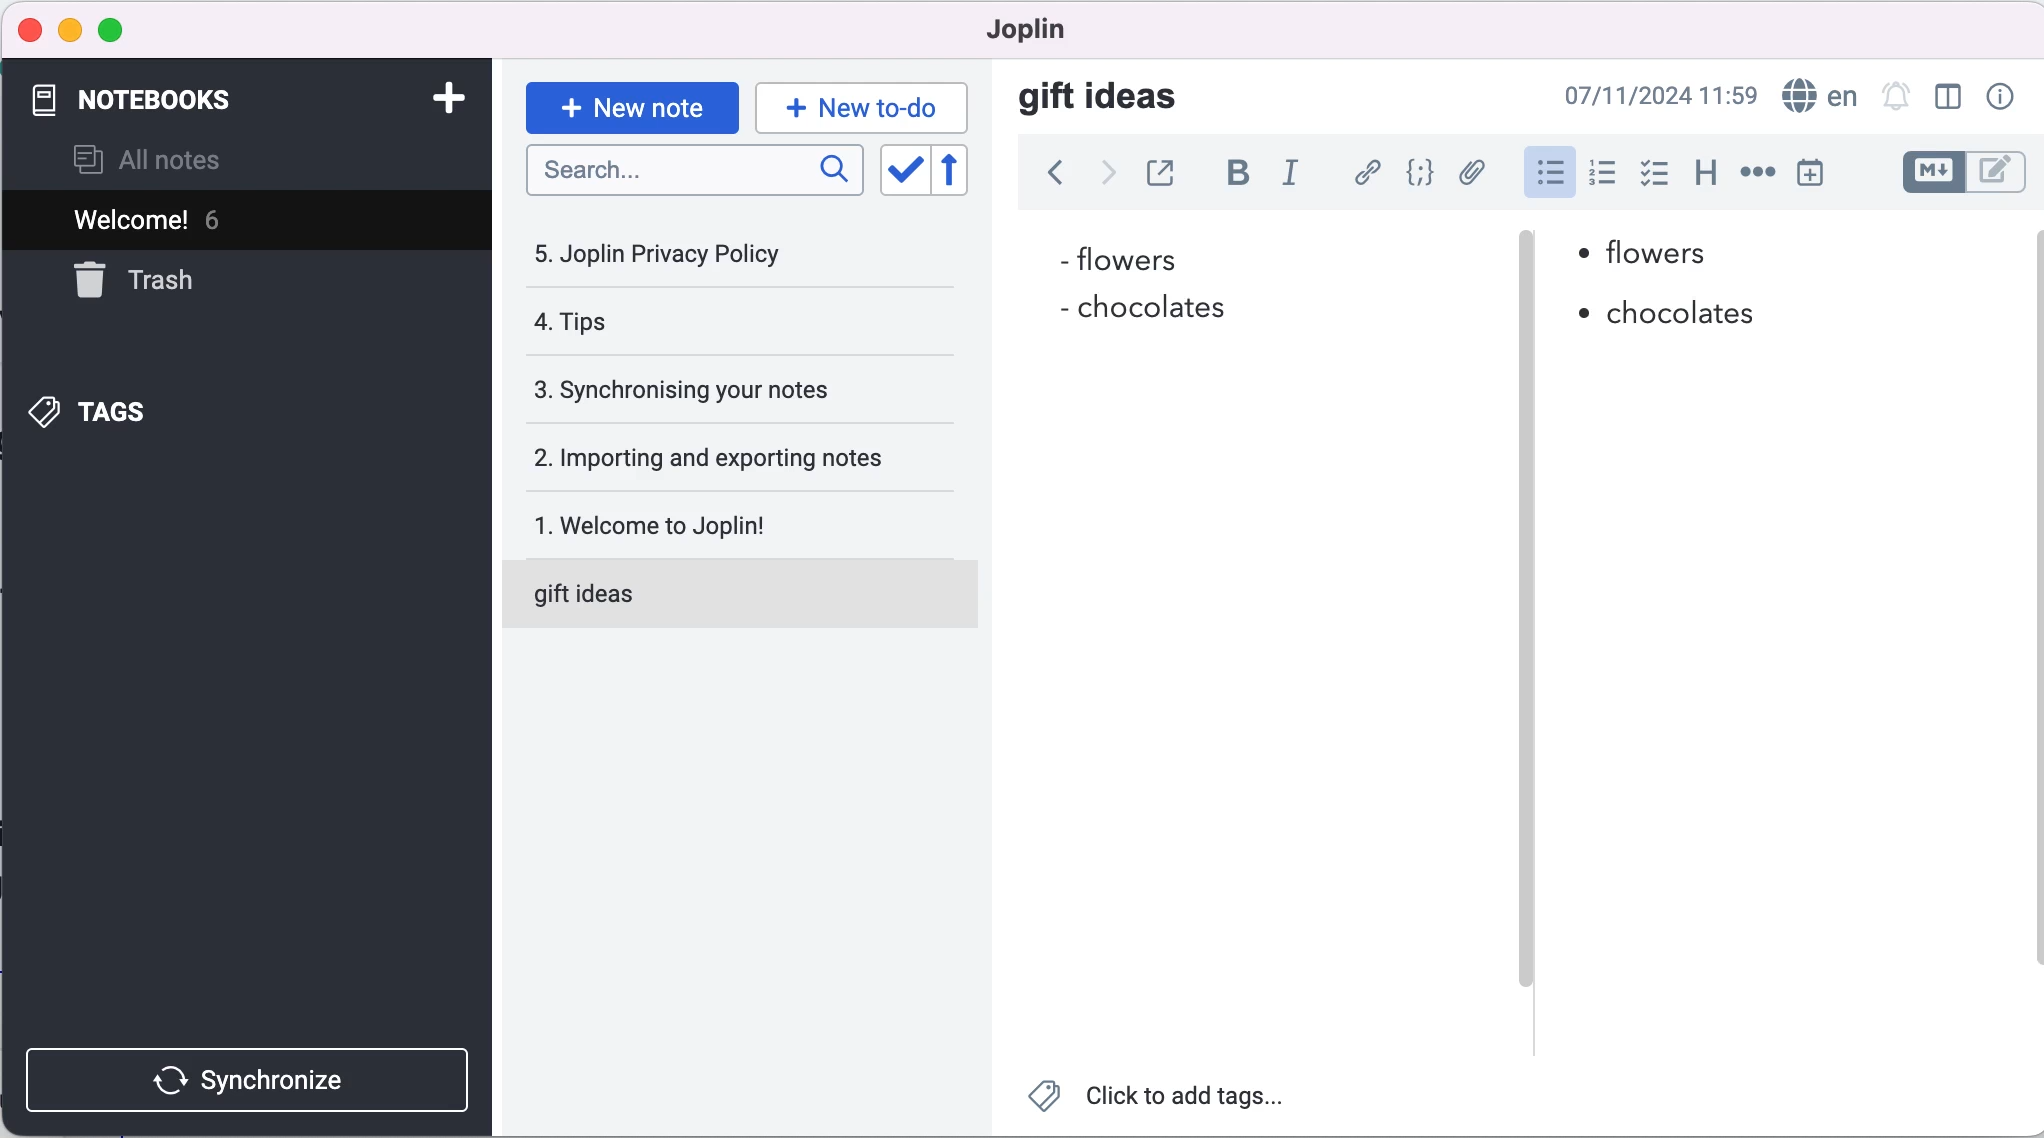 The image size is (2044, 1138). I want to click on vertical slider, so click(1525, 298).